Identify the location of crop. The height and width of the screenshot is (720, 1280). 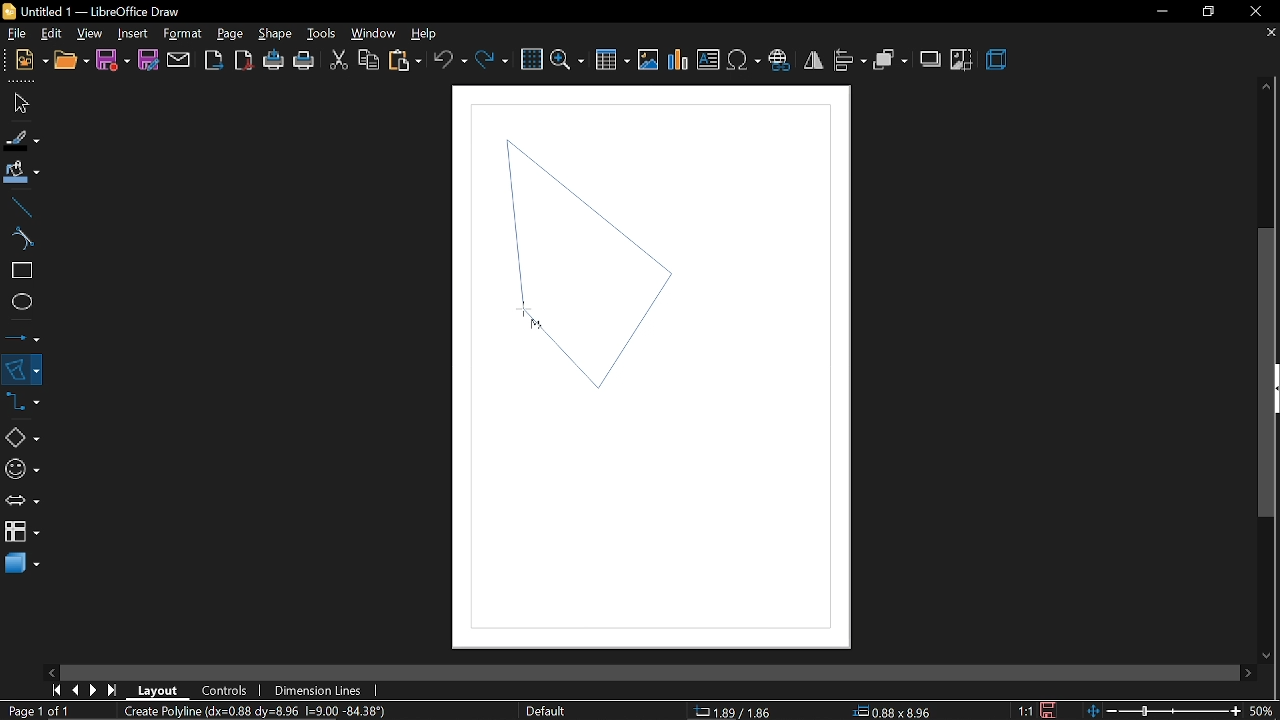
(961, 60).